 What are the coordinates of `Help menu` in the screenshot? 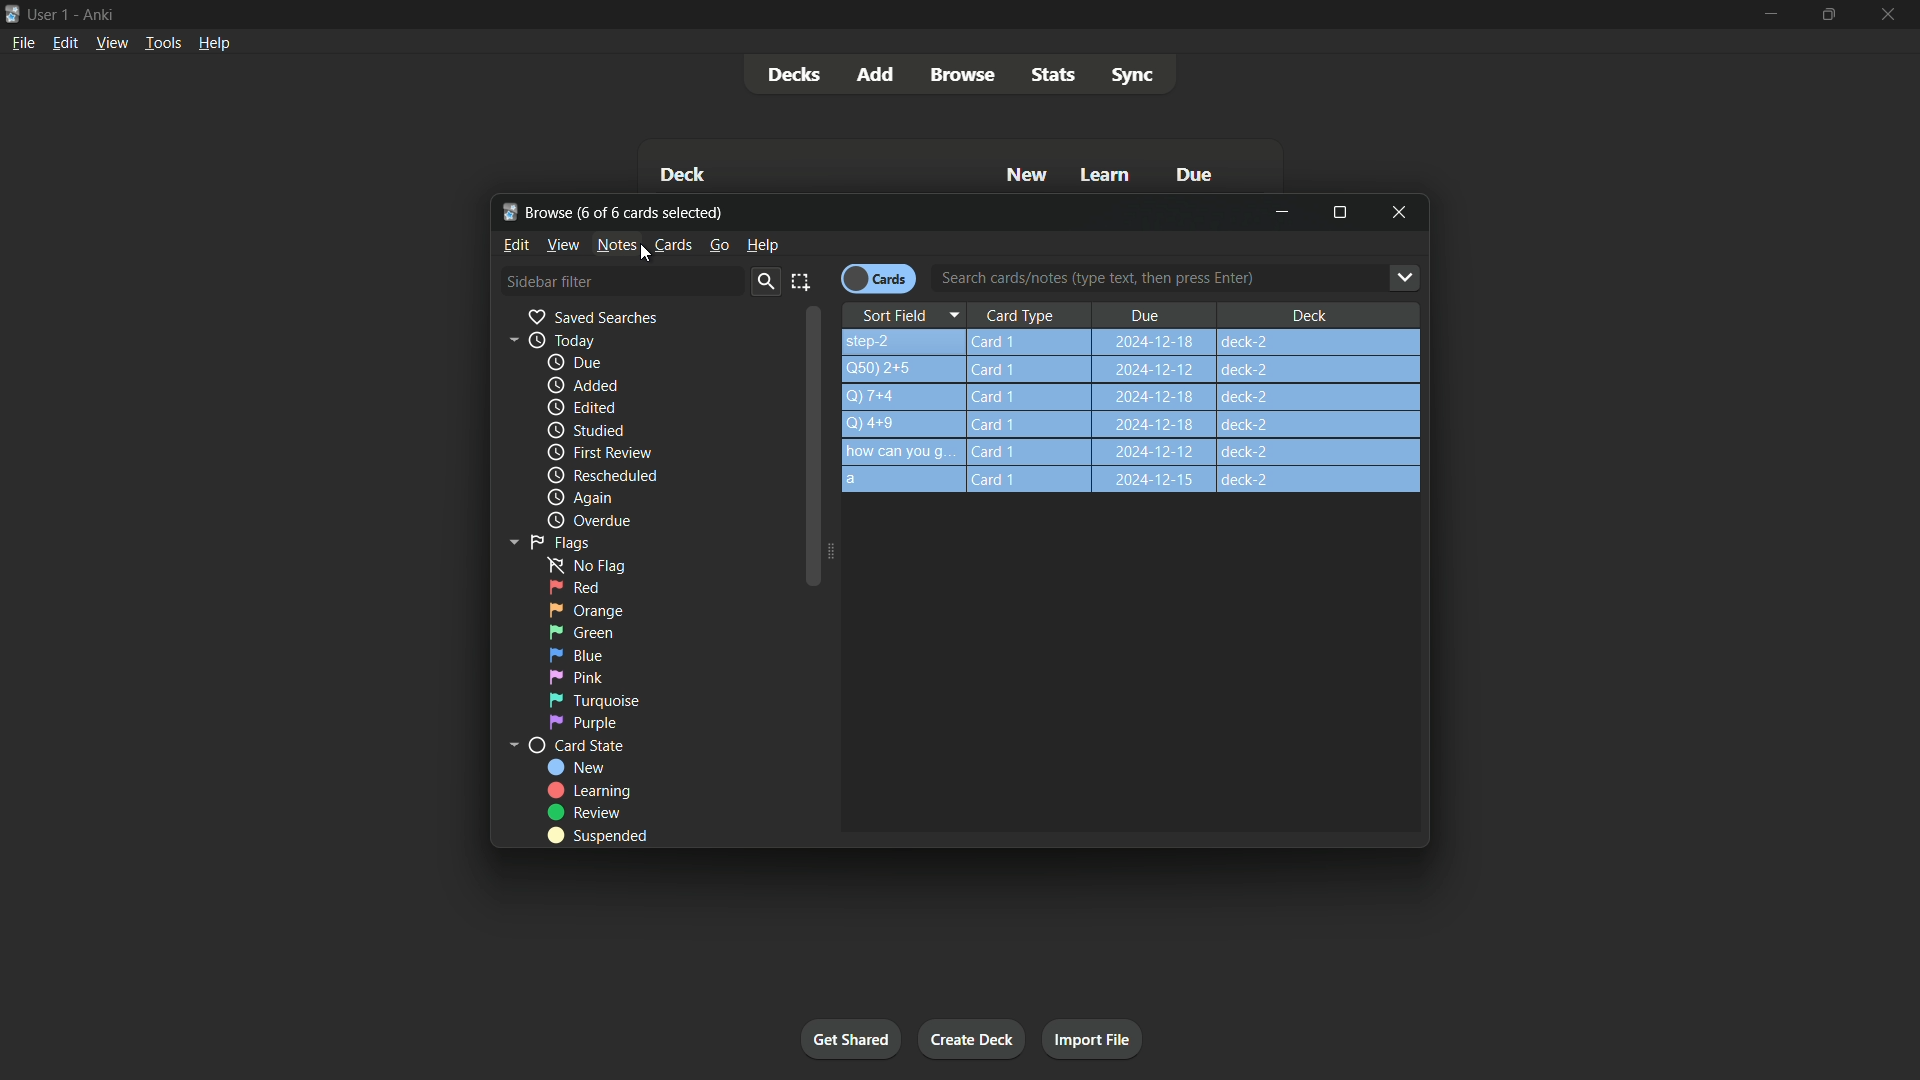 It's located at (217, 43).